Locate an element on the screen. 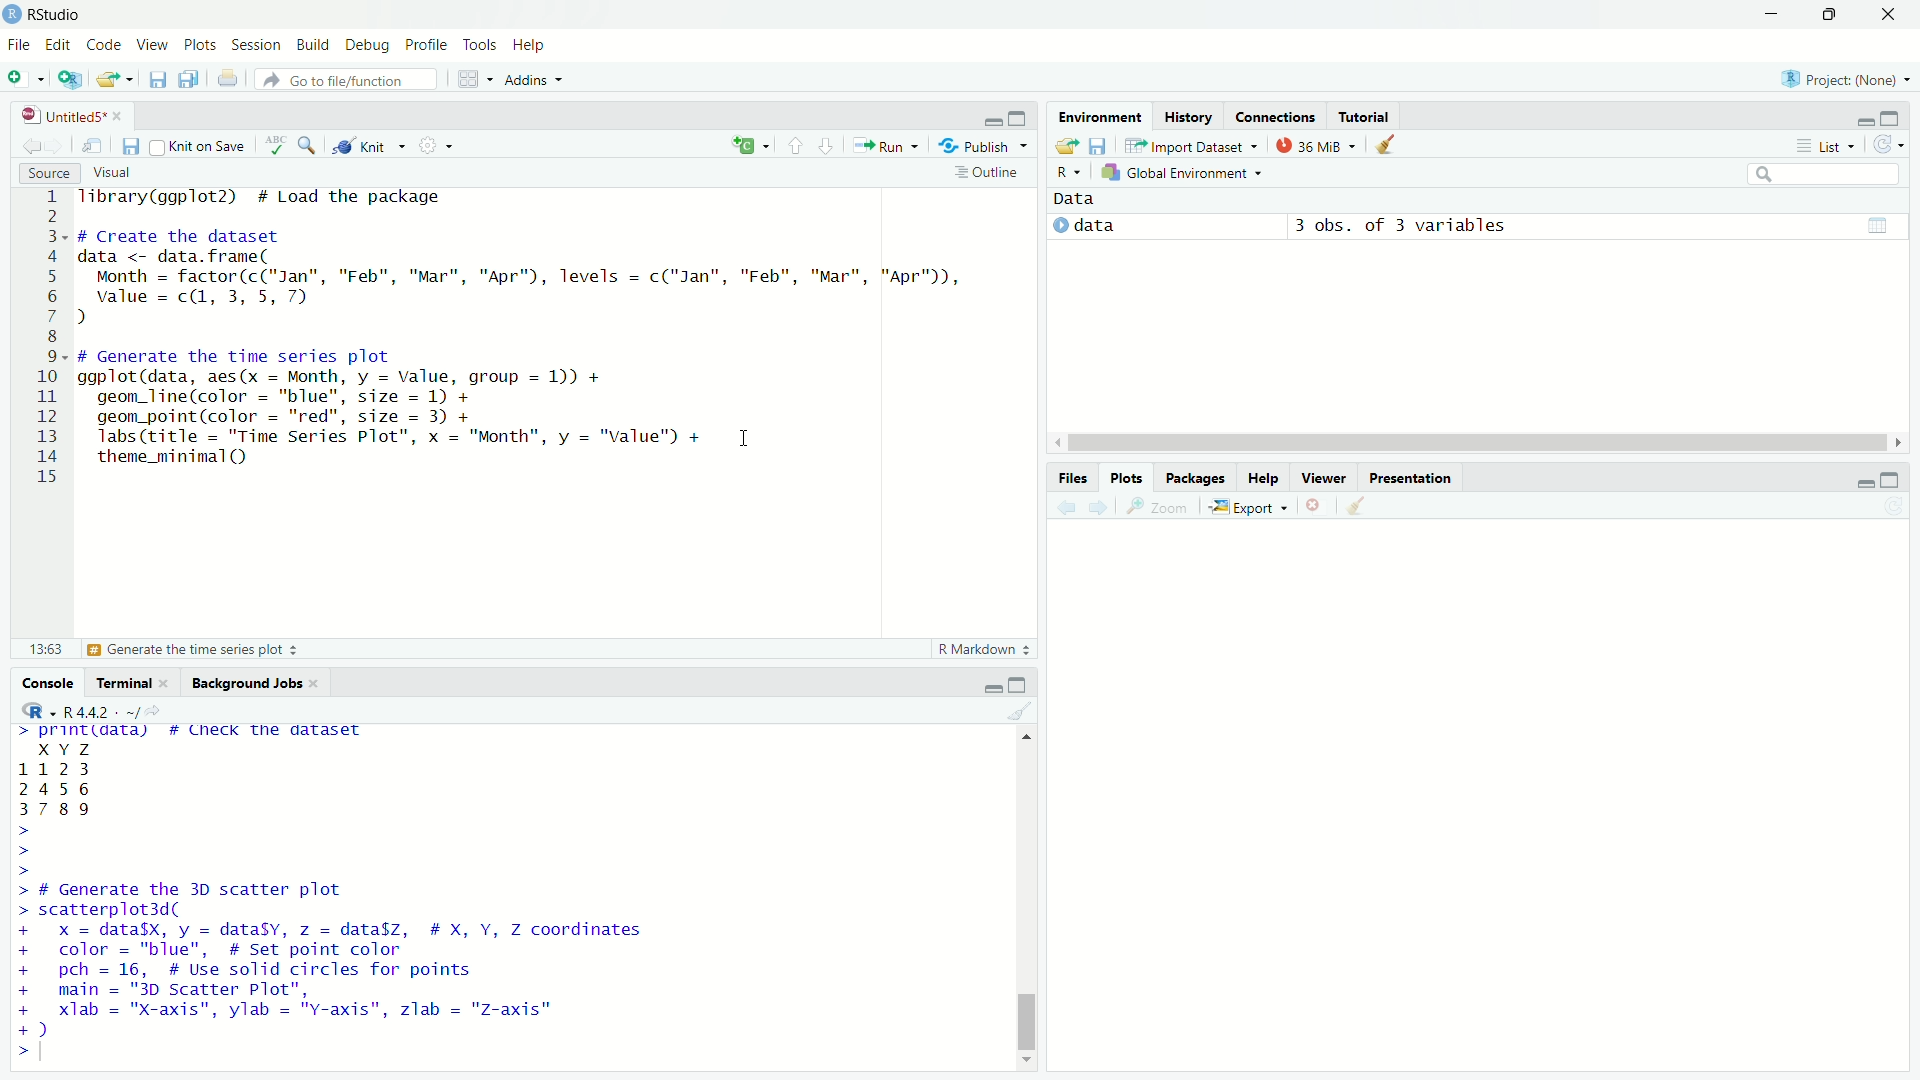 This screenshot has height=1080, width=1920. run the current line or selection is located at coordinates (887, 145).